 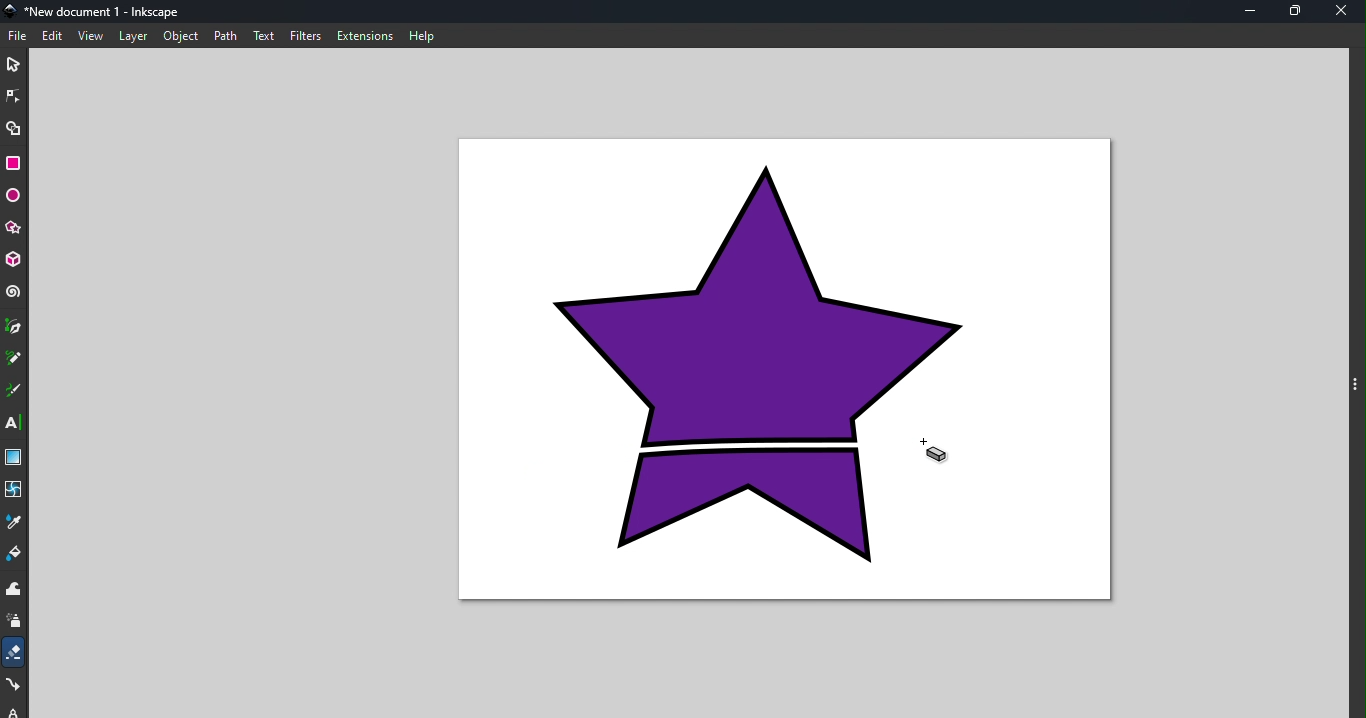 I want to click on extensions, so click(x=366, y=36).